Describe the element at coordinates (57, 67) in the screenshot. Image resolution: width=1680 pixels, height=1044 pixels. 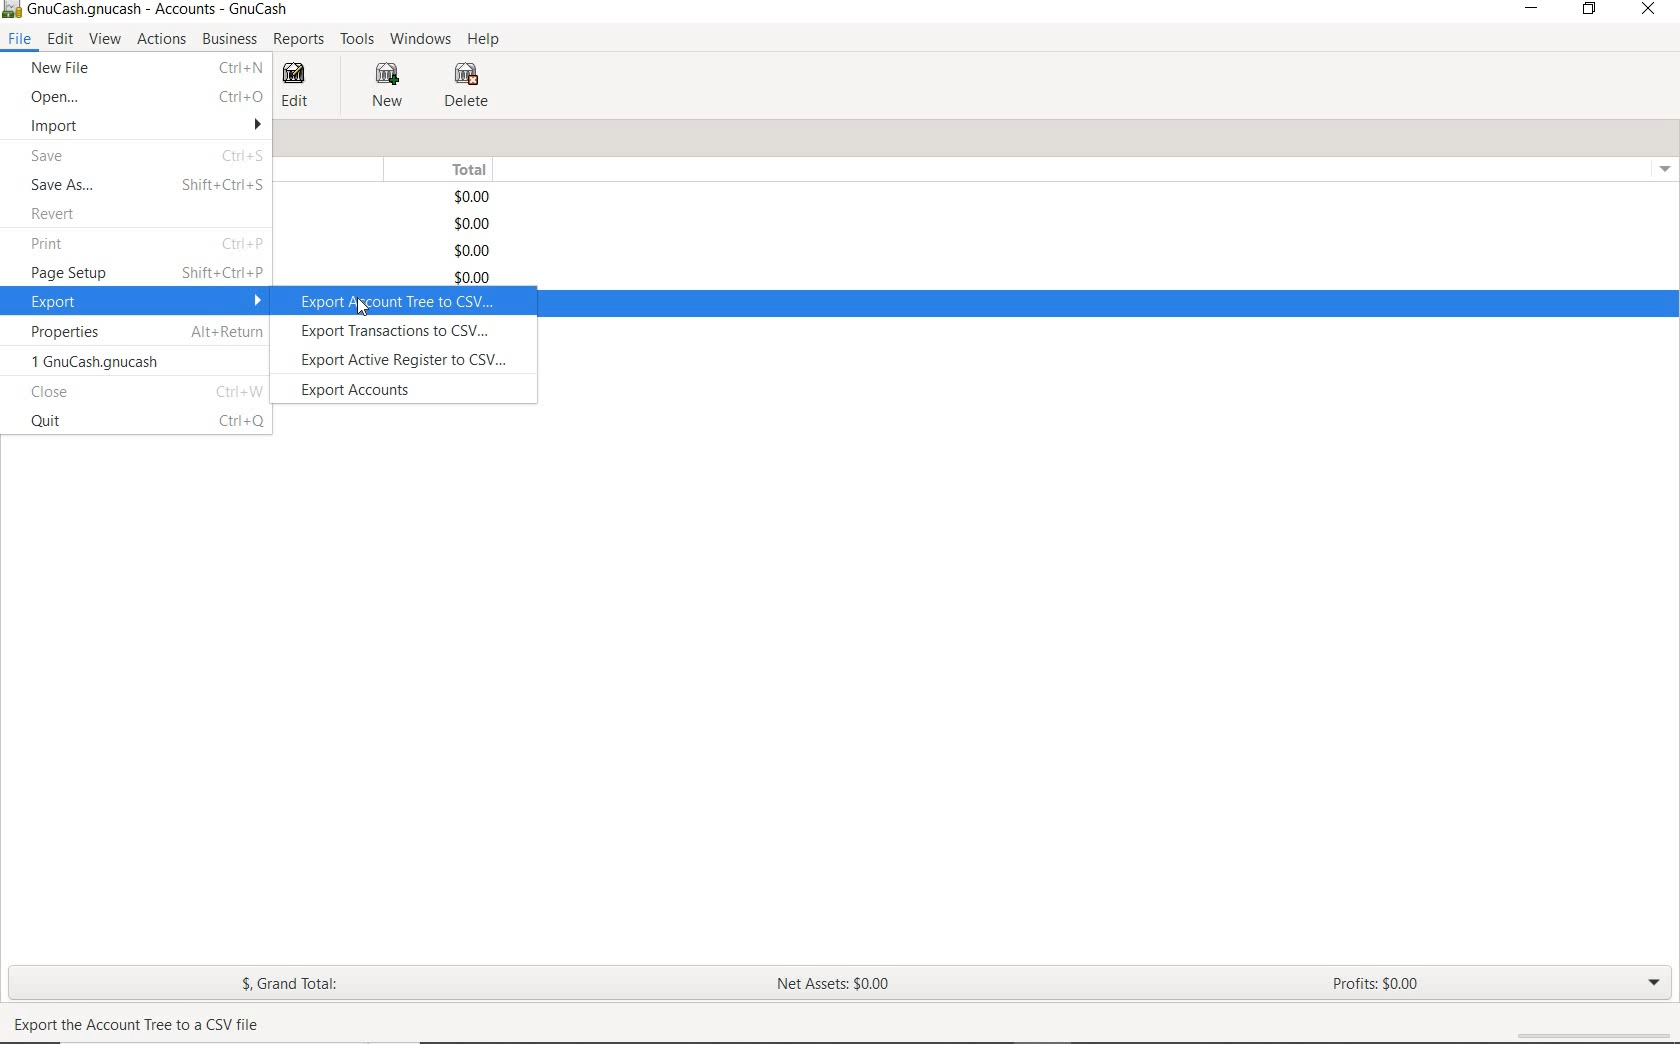
I see `NEW FILE` at that location.